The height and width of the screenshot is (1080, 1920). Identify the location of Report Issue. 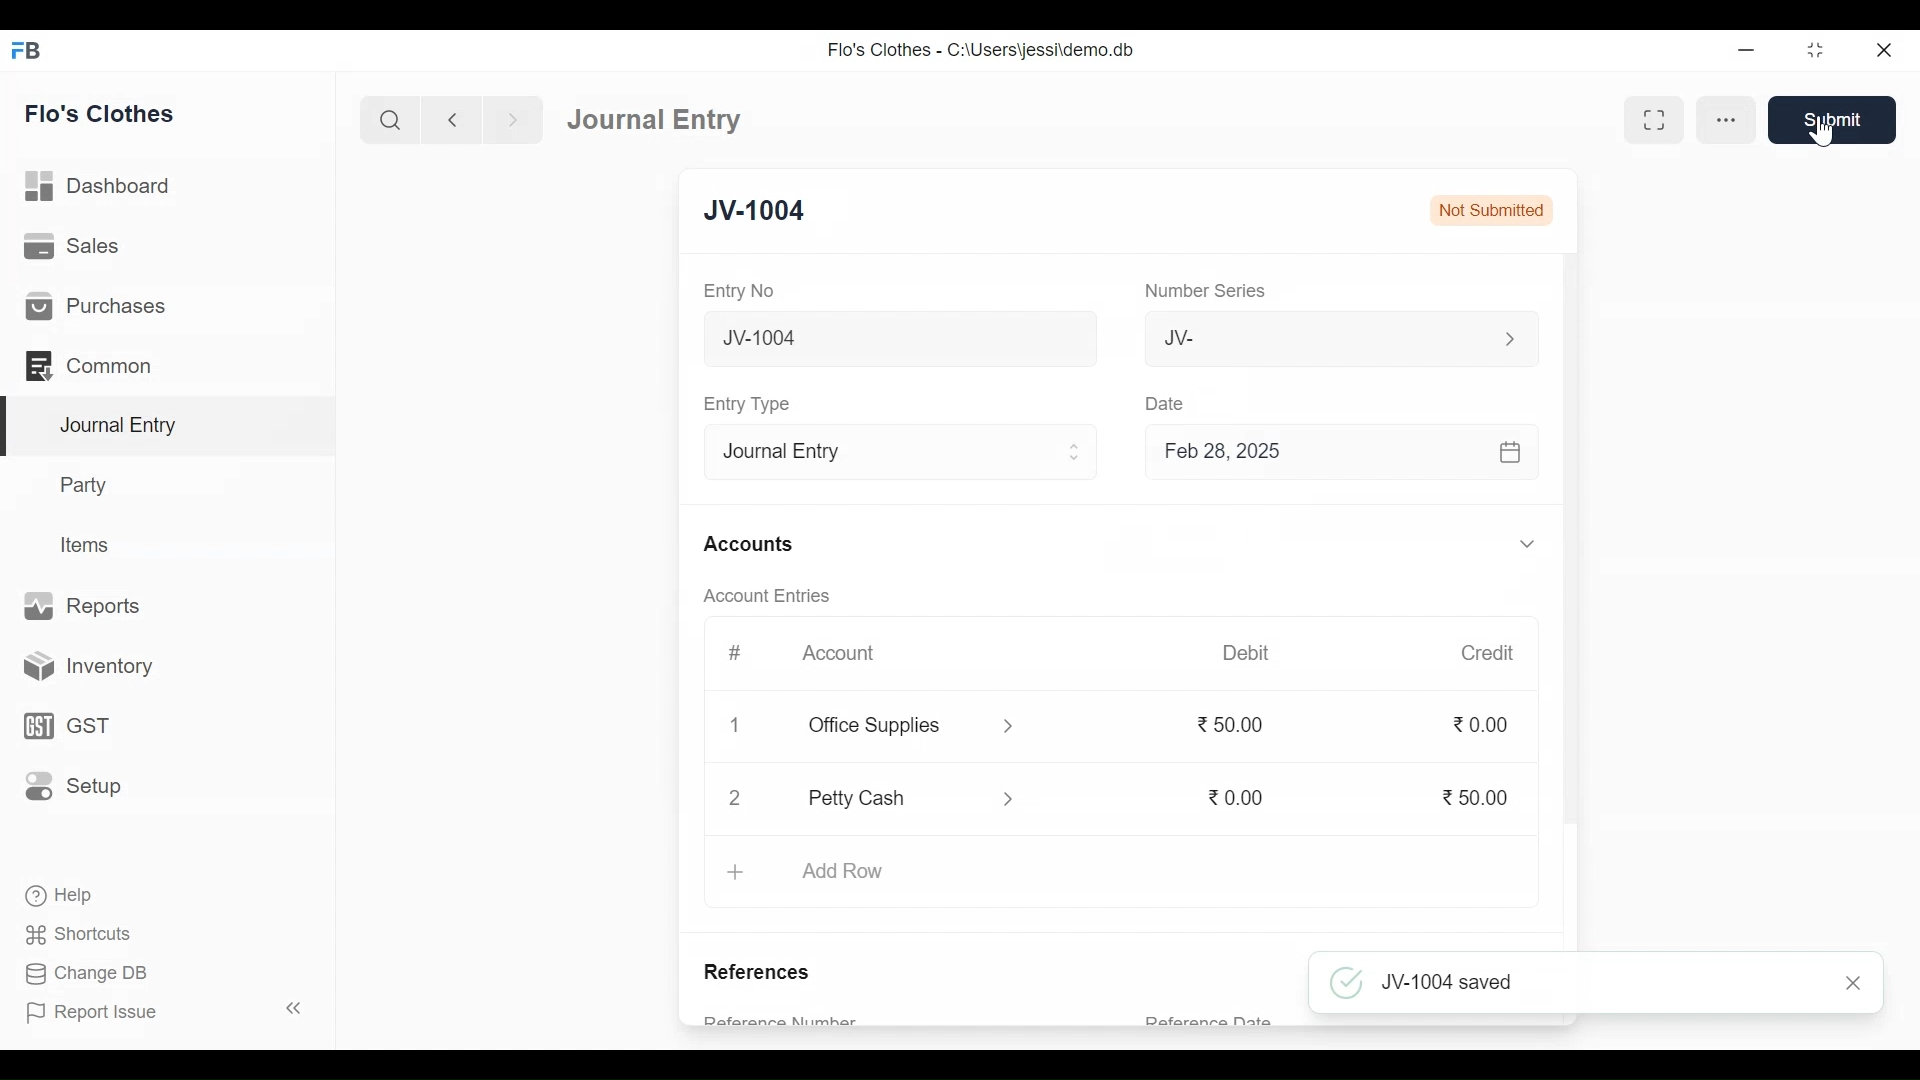
(91, 1011).